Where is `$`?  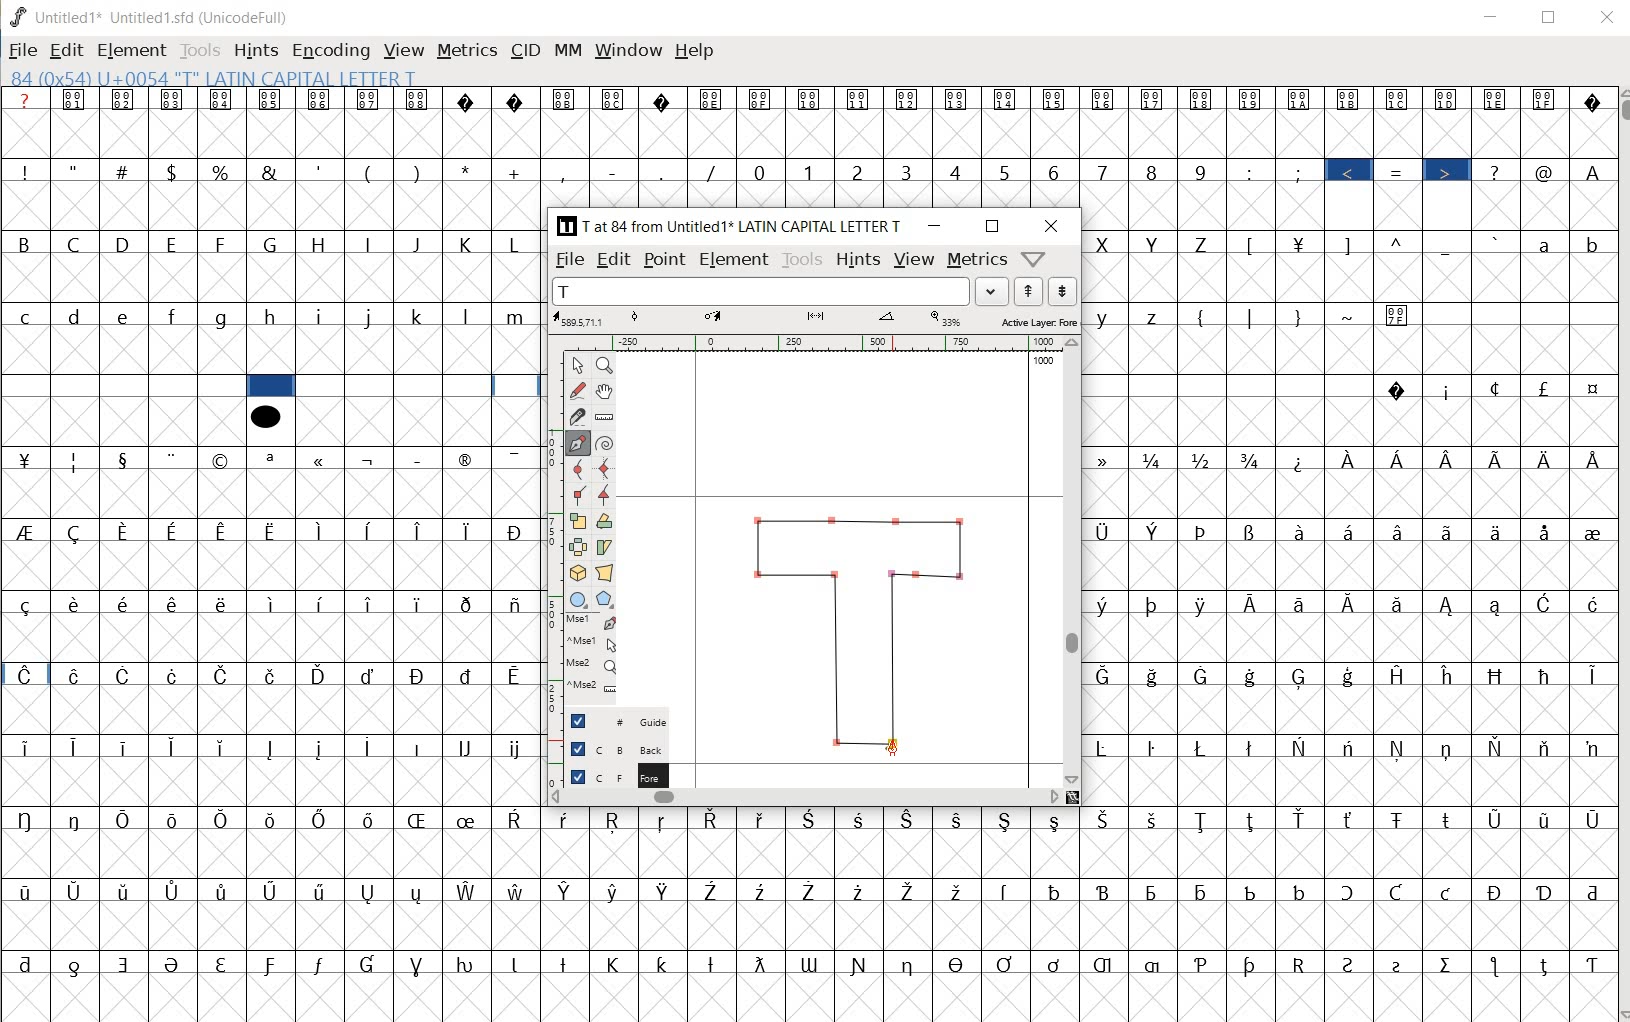 $ is located at coordinates (174, 173).